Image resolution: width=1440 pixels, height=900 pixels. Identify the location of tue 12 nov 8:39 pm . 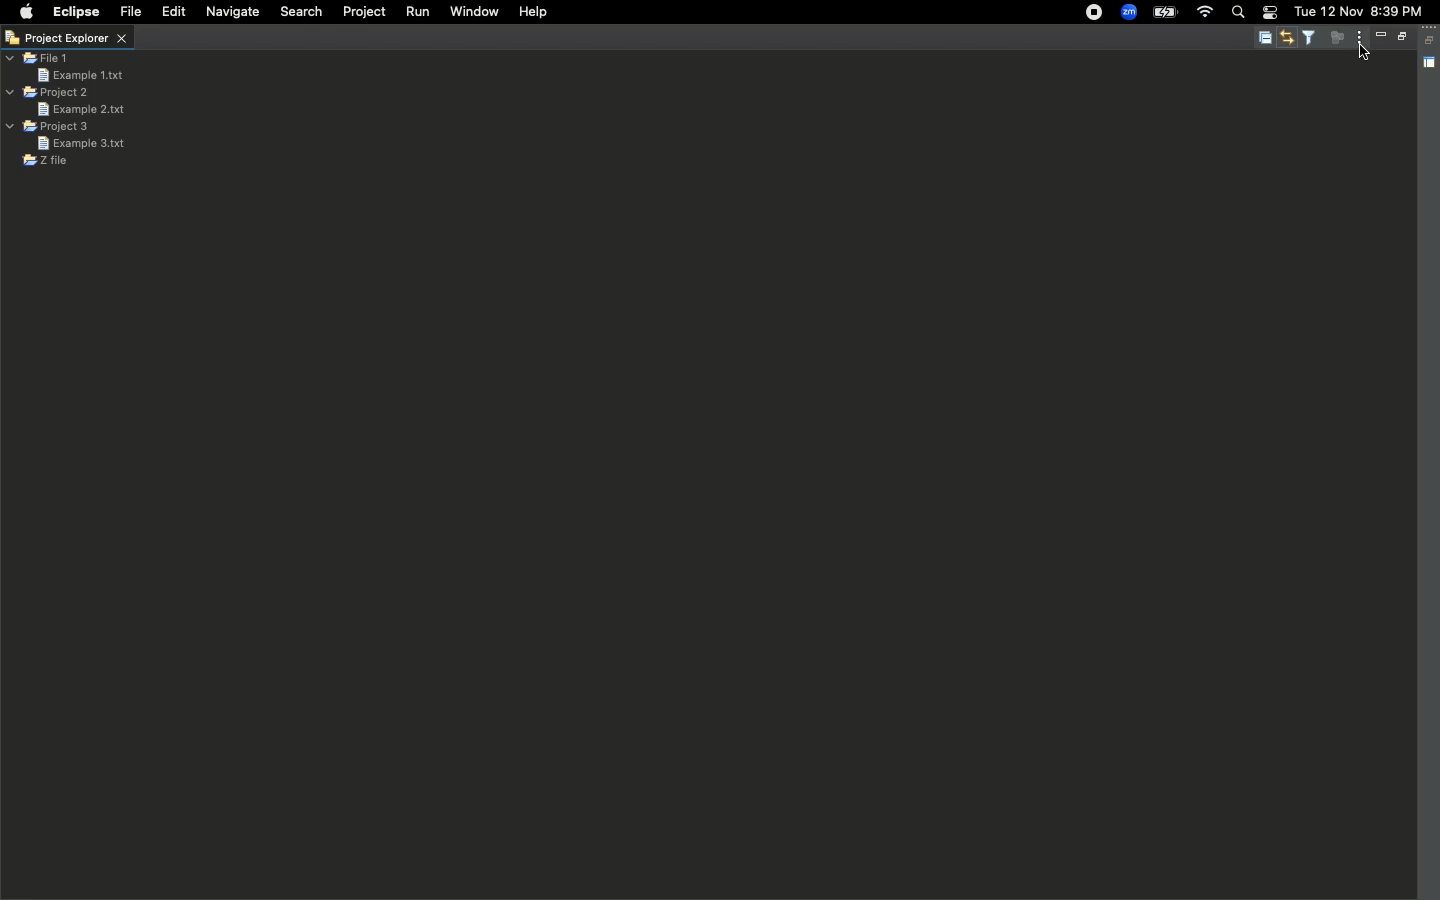
(1361, 11).